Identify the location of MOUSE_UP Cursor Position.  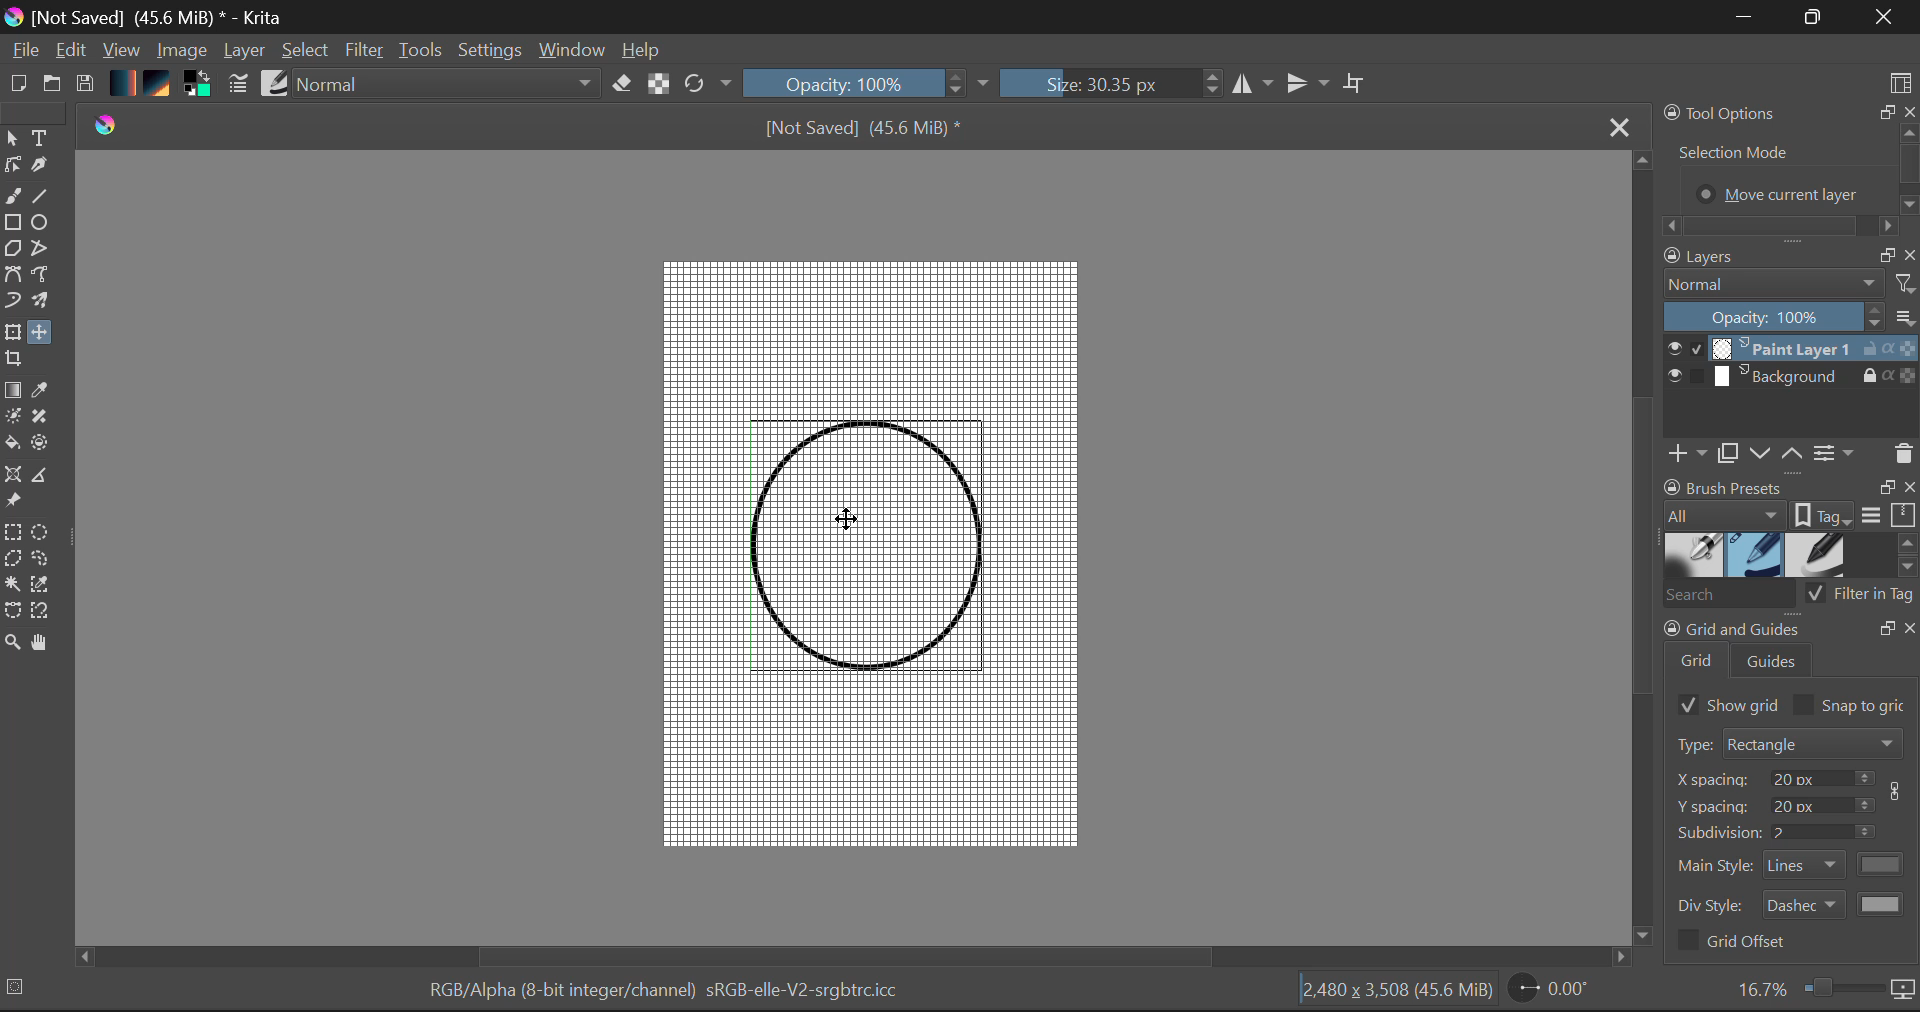
(854, 526).